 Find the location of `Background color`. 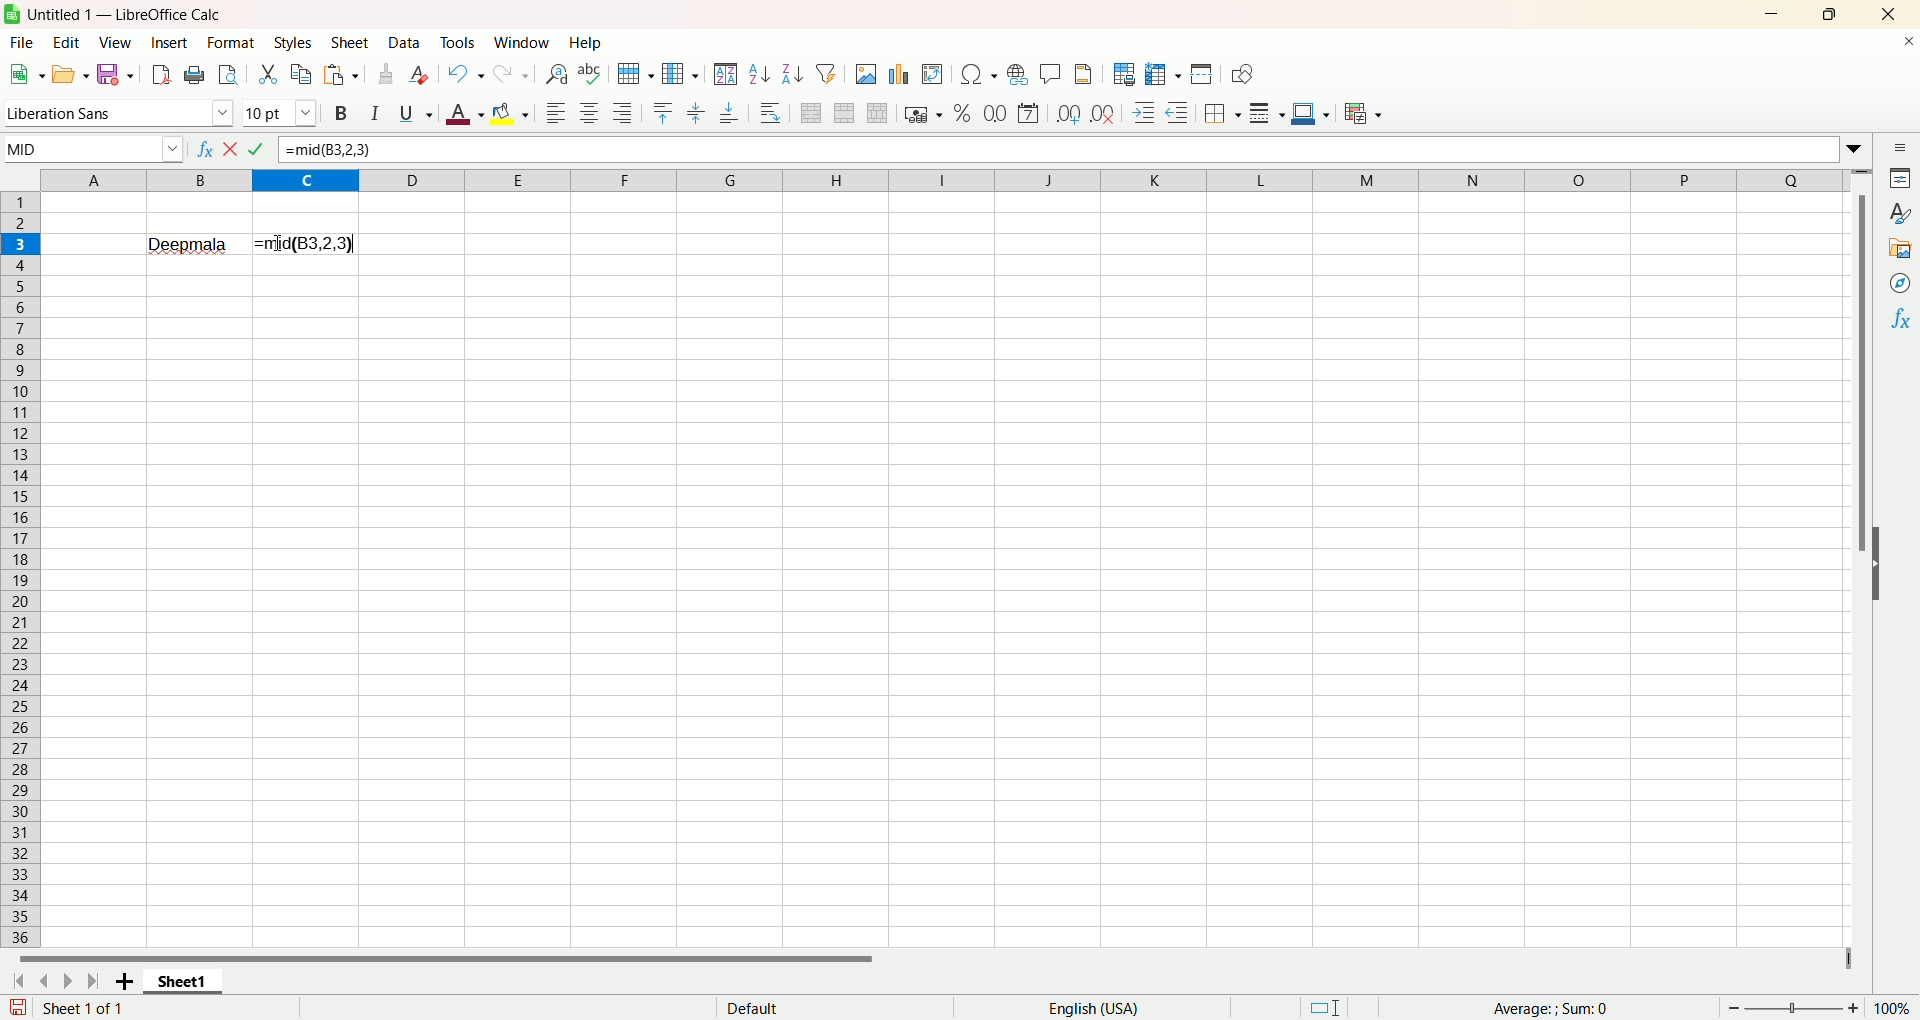

Background color is located at coordinates (509, 114).